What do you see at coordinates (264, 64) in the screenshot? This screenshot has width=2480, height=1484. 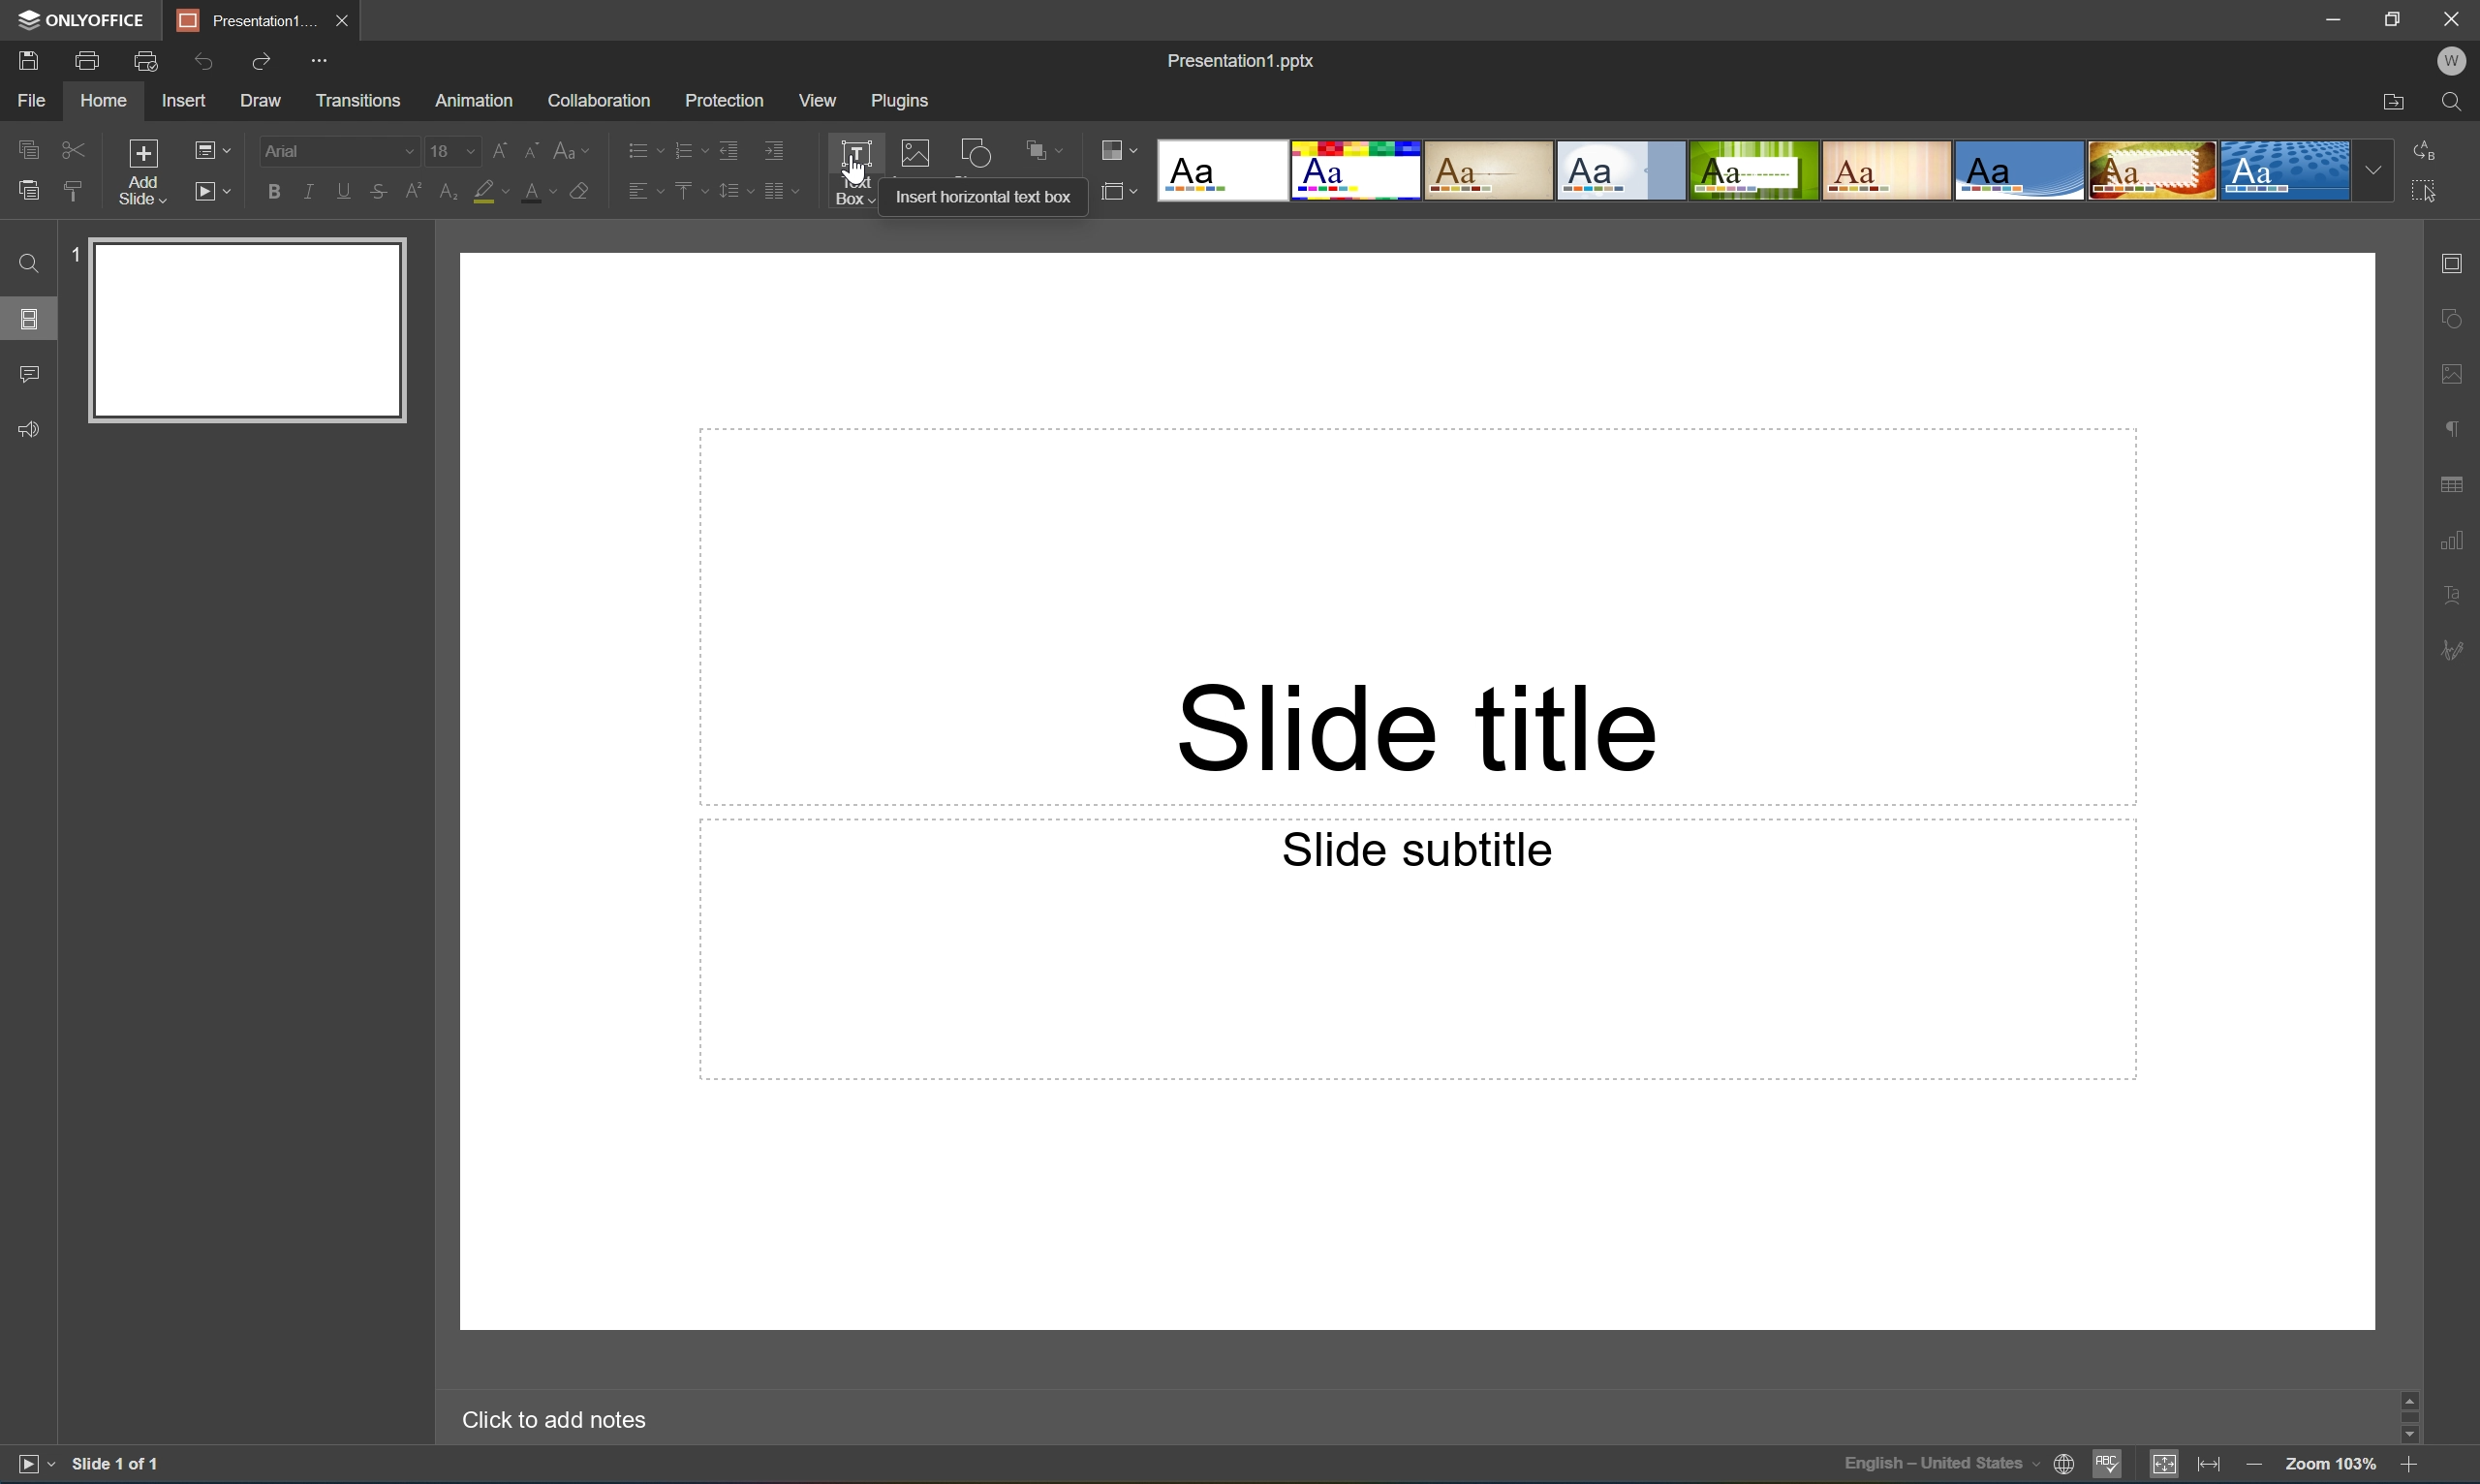 I see `Redo` at bounding box center [264, 64].